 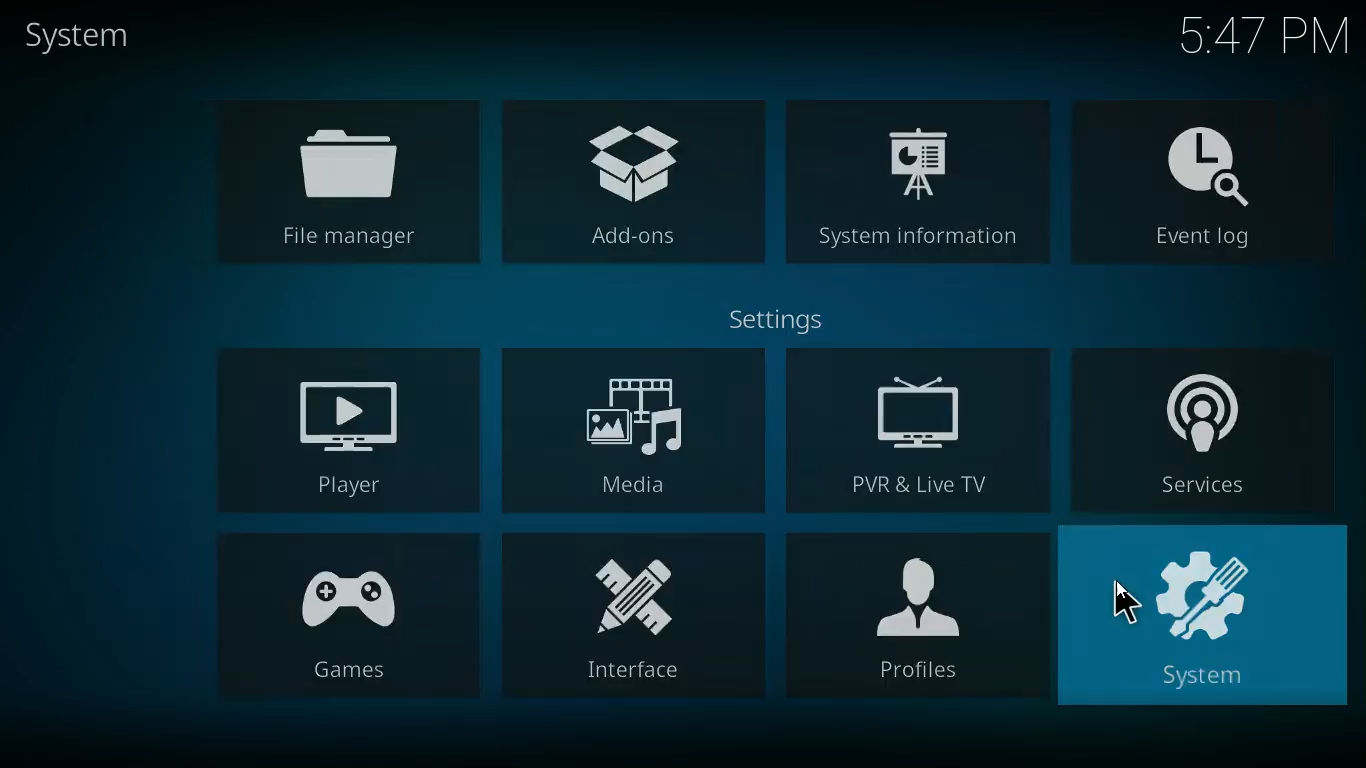 I want to click on system, so click(x=1205, y=620).